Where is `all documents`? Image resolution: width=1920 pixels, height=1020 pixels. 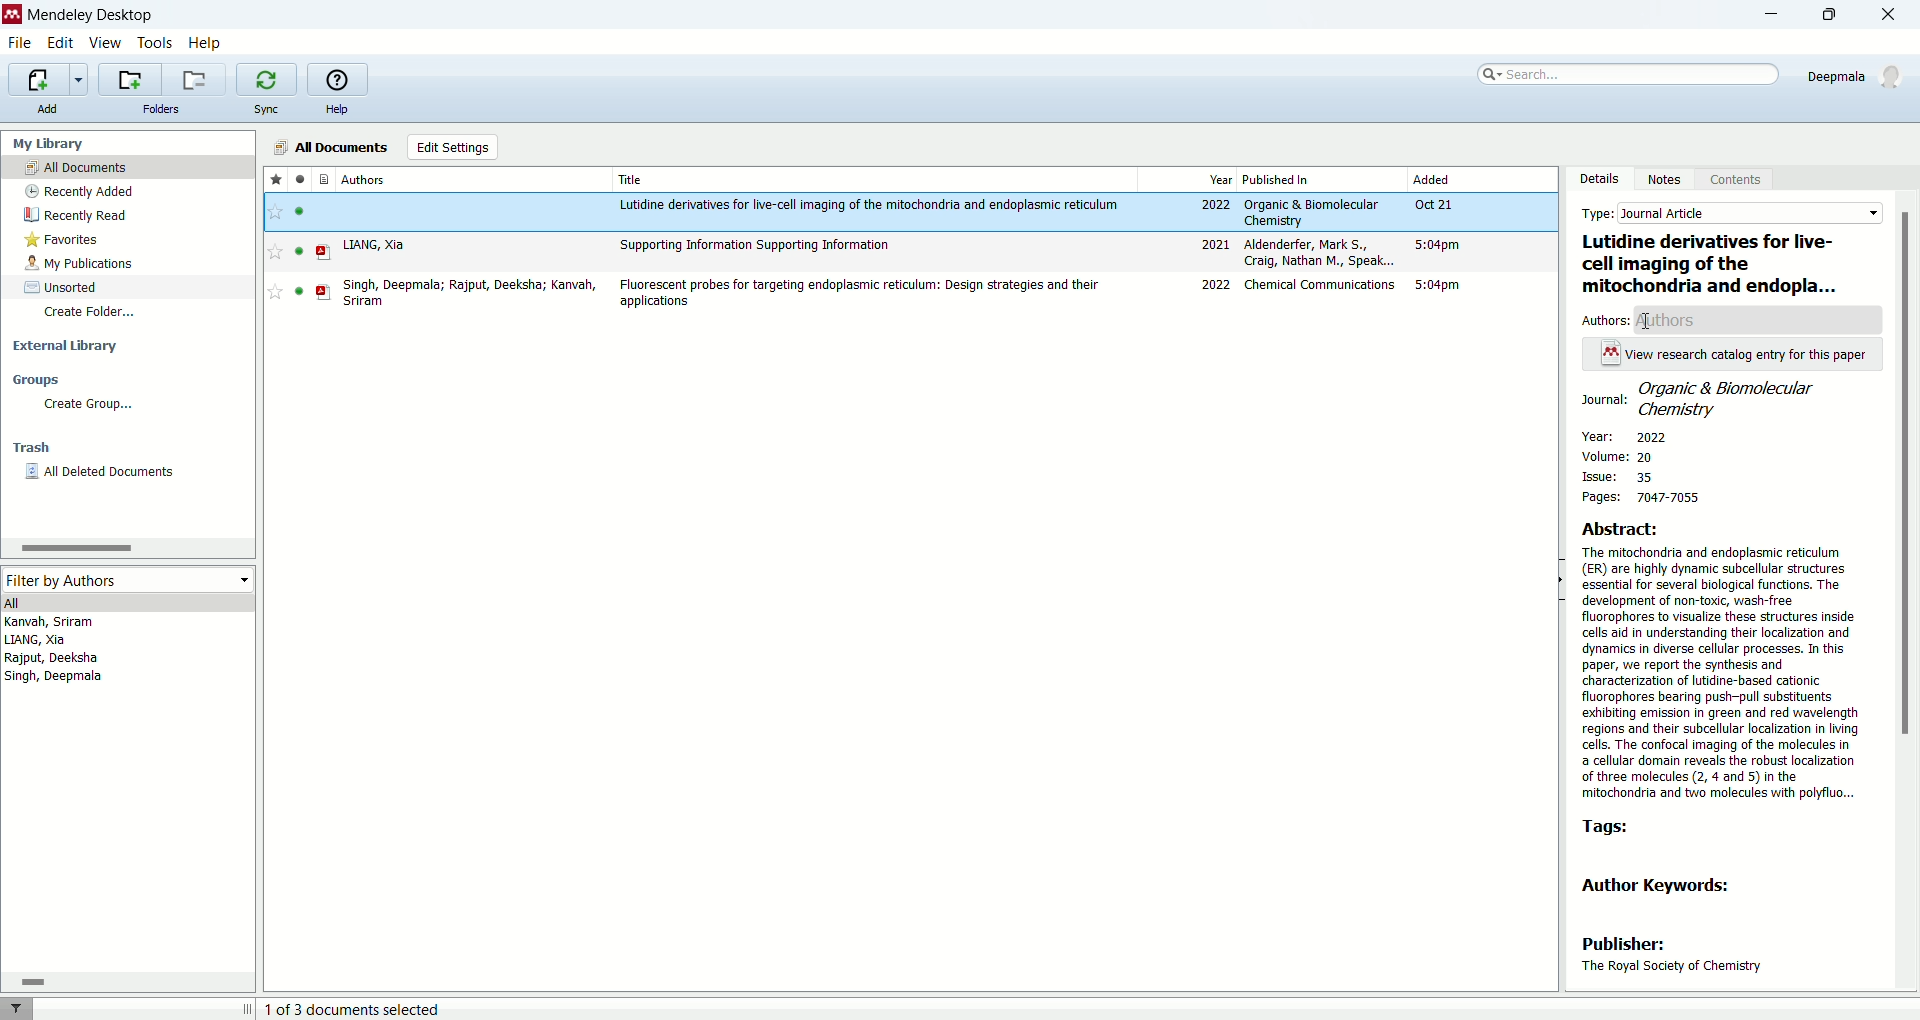 all documents is located at coordinates (131, 169).